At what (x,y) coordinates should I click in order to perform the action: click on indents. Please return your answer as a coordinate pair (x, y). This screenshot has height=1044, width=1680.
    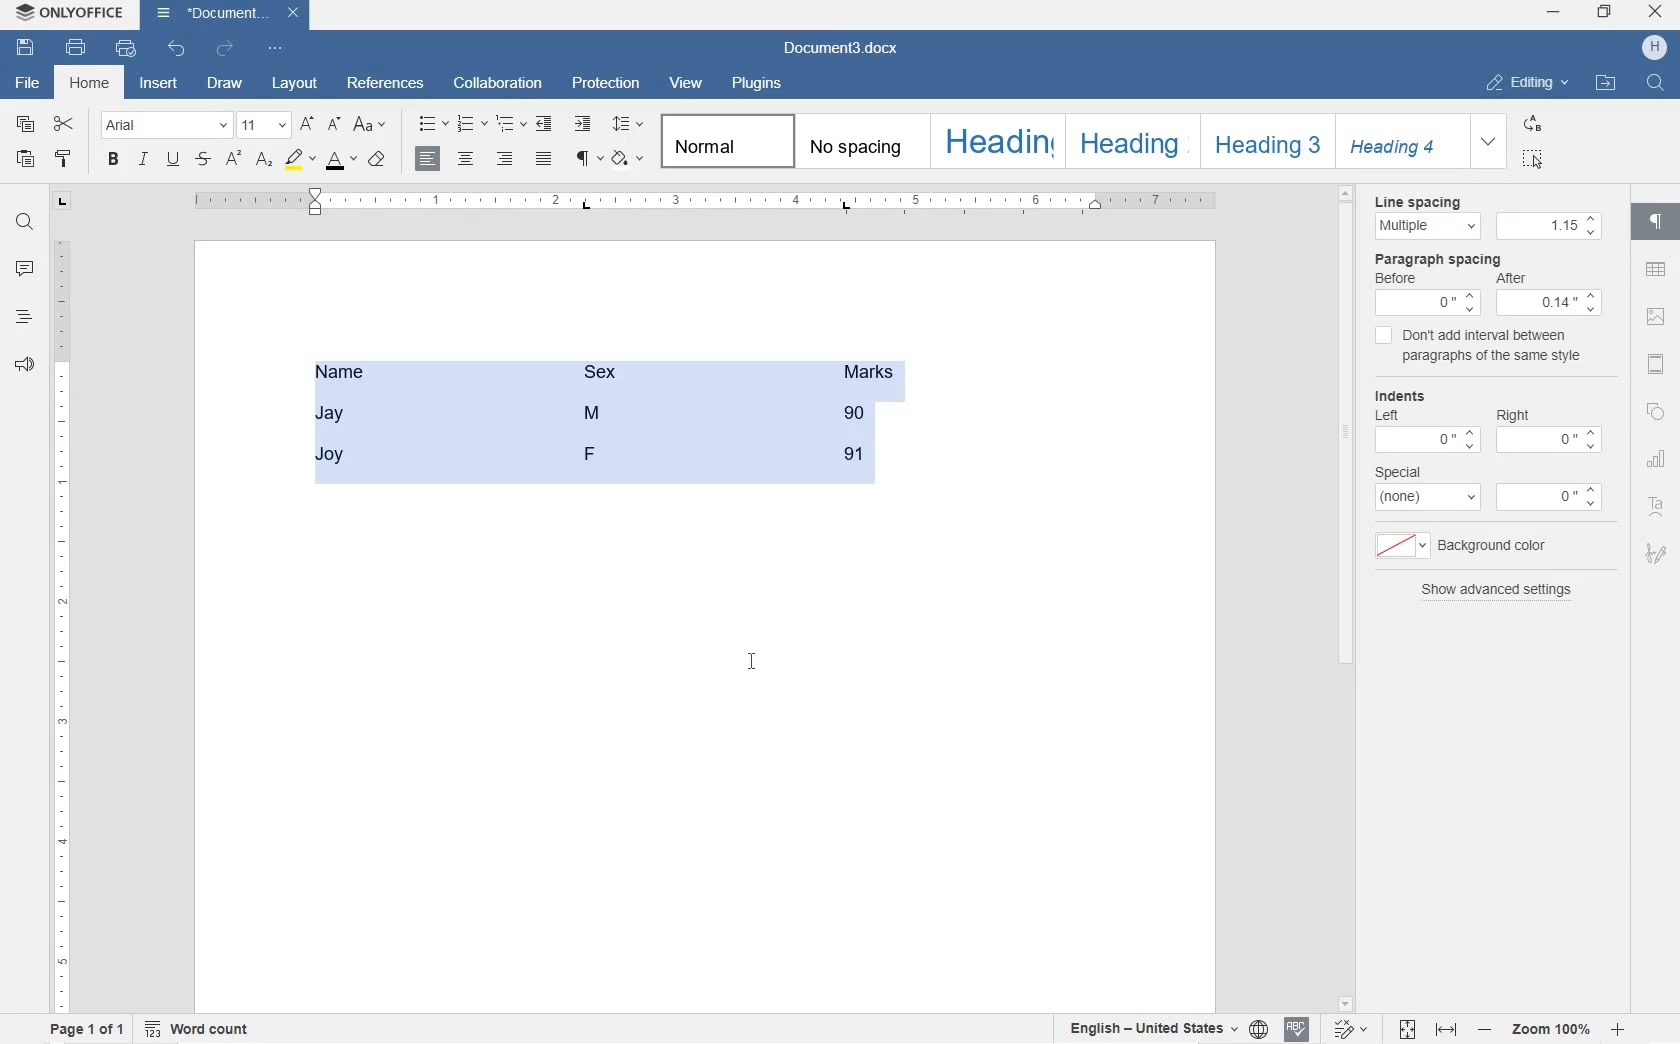
    Looking at the image, I should click on (1399, 397).